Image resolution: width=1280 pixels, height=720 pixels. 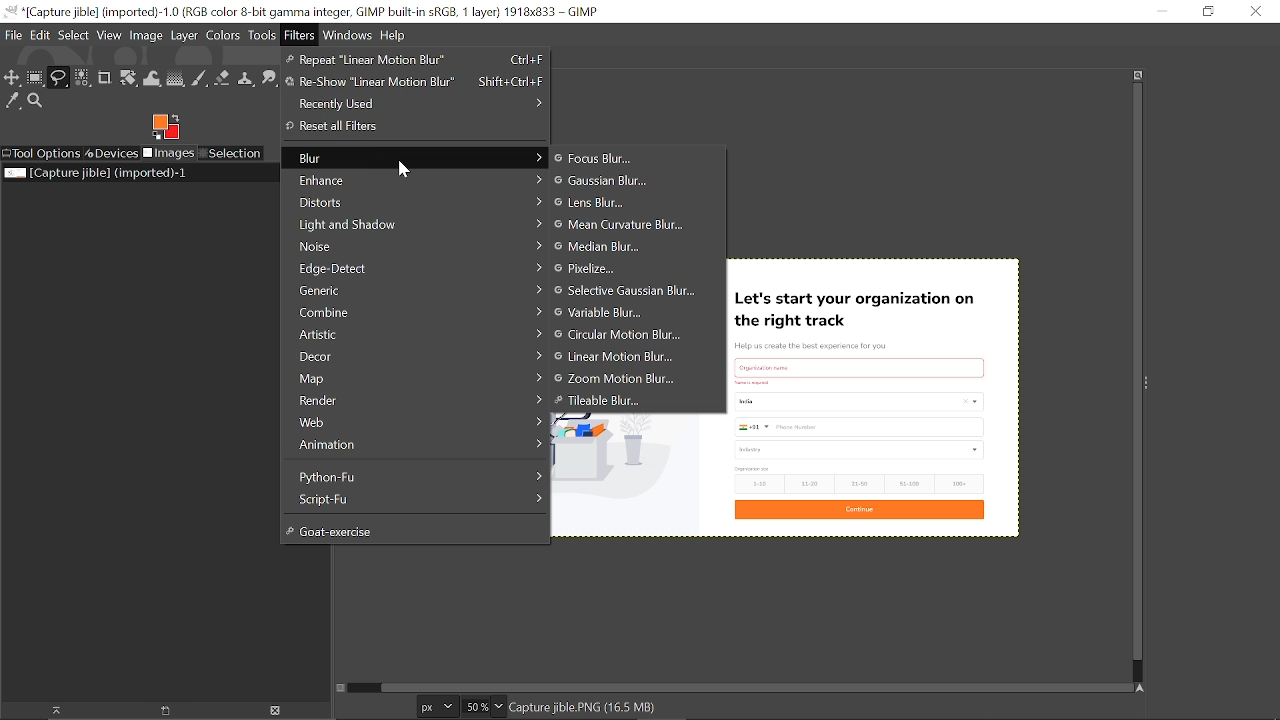 I want to click on Web, so click(x=415, y=423).